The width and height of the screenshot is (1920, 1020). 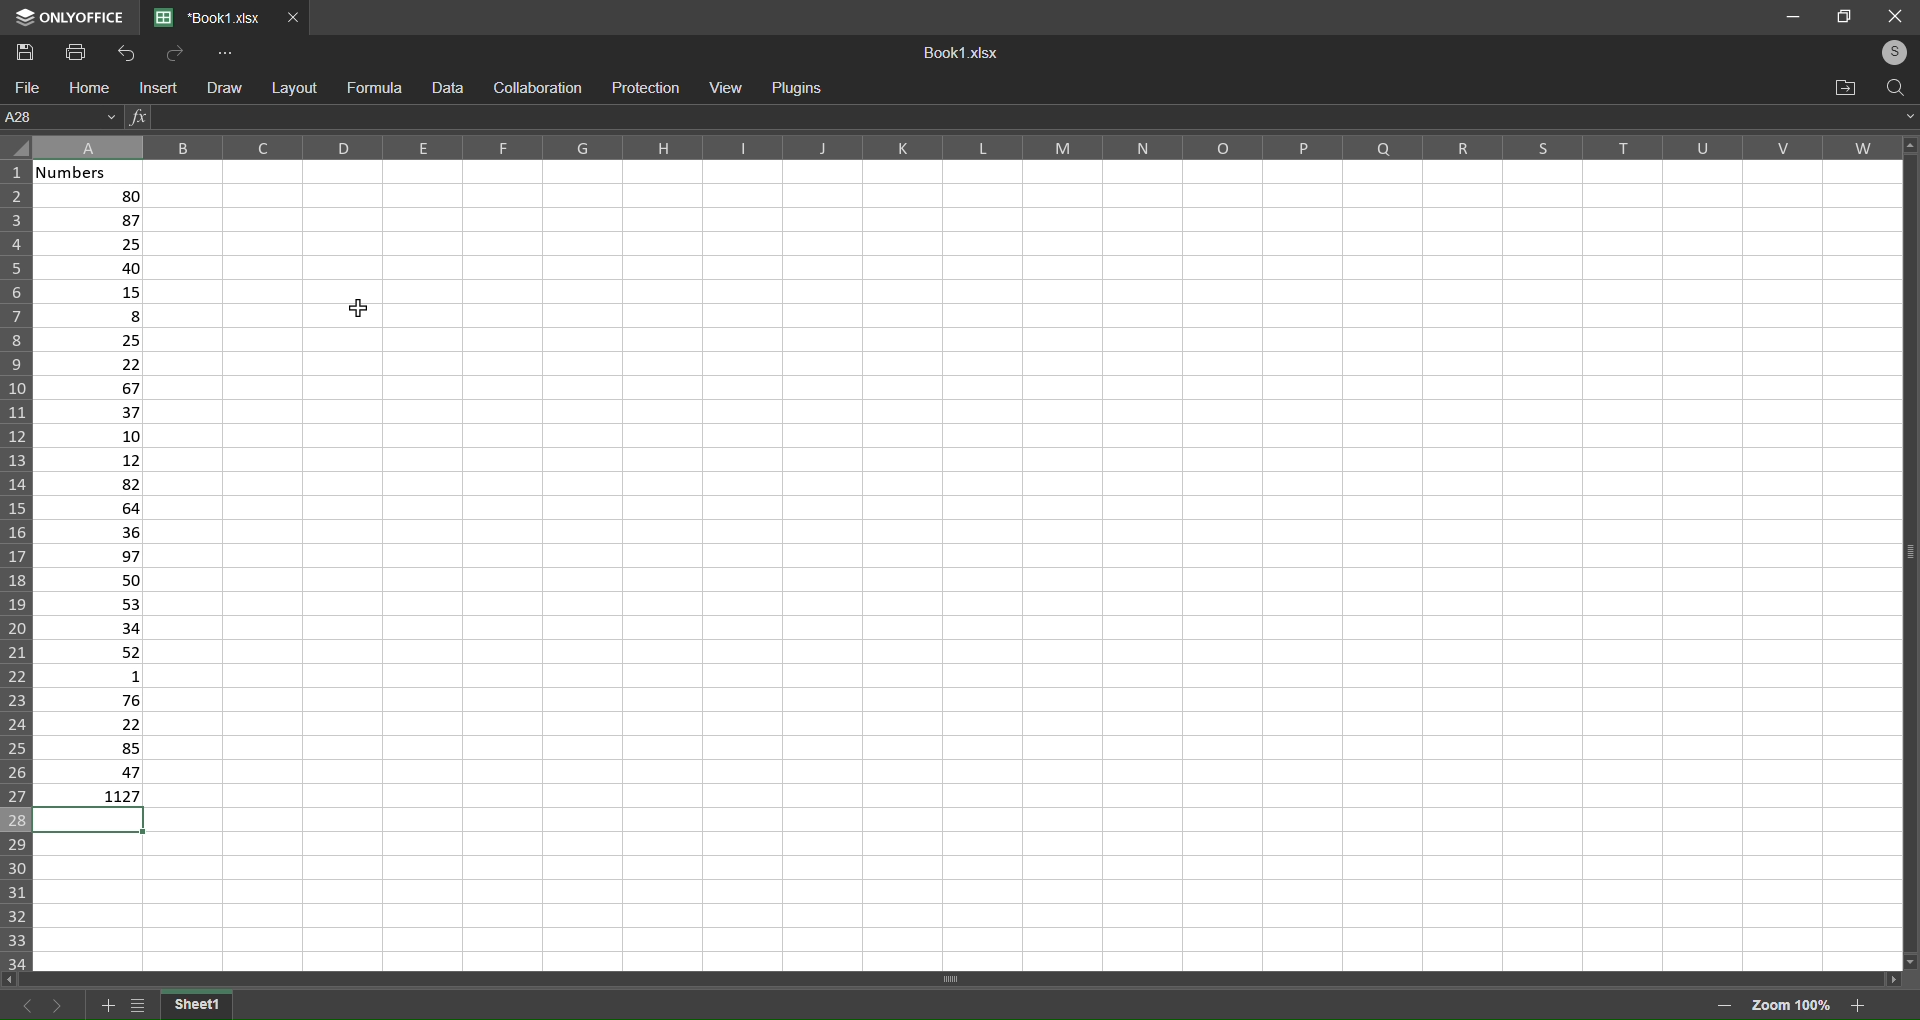 I want to click on close, so click(x=1897, y=16).